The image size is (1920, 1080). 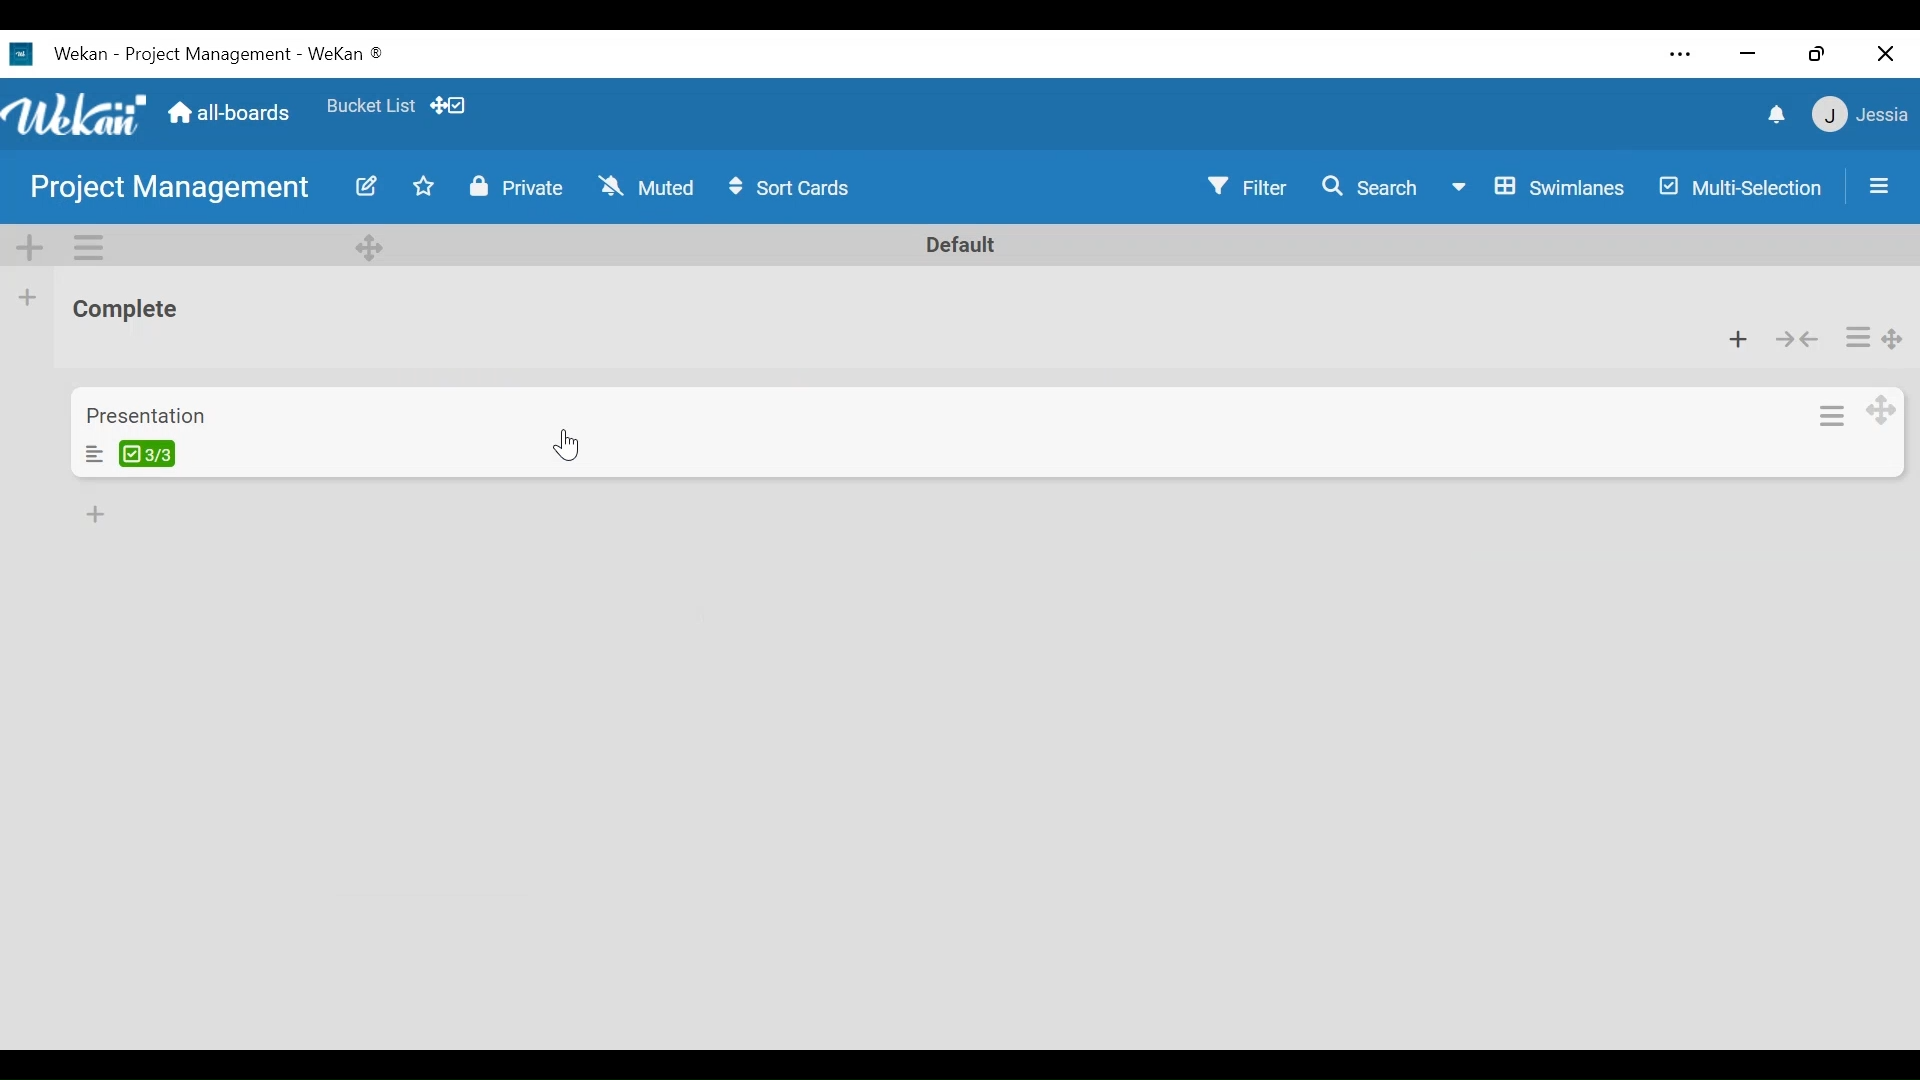 I want to click on card actions, so click(x=1857, y=336).